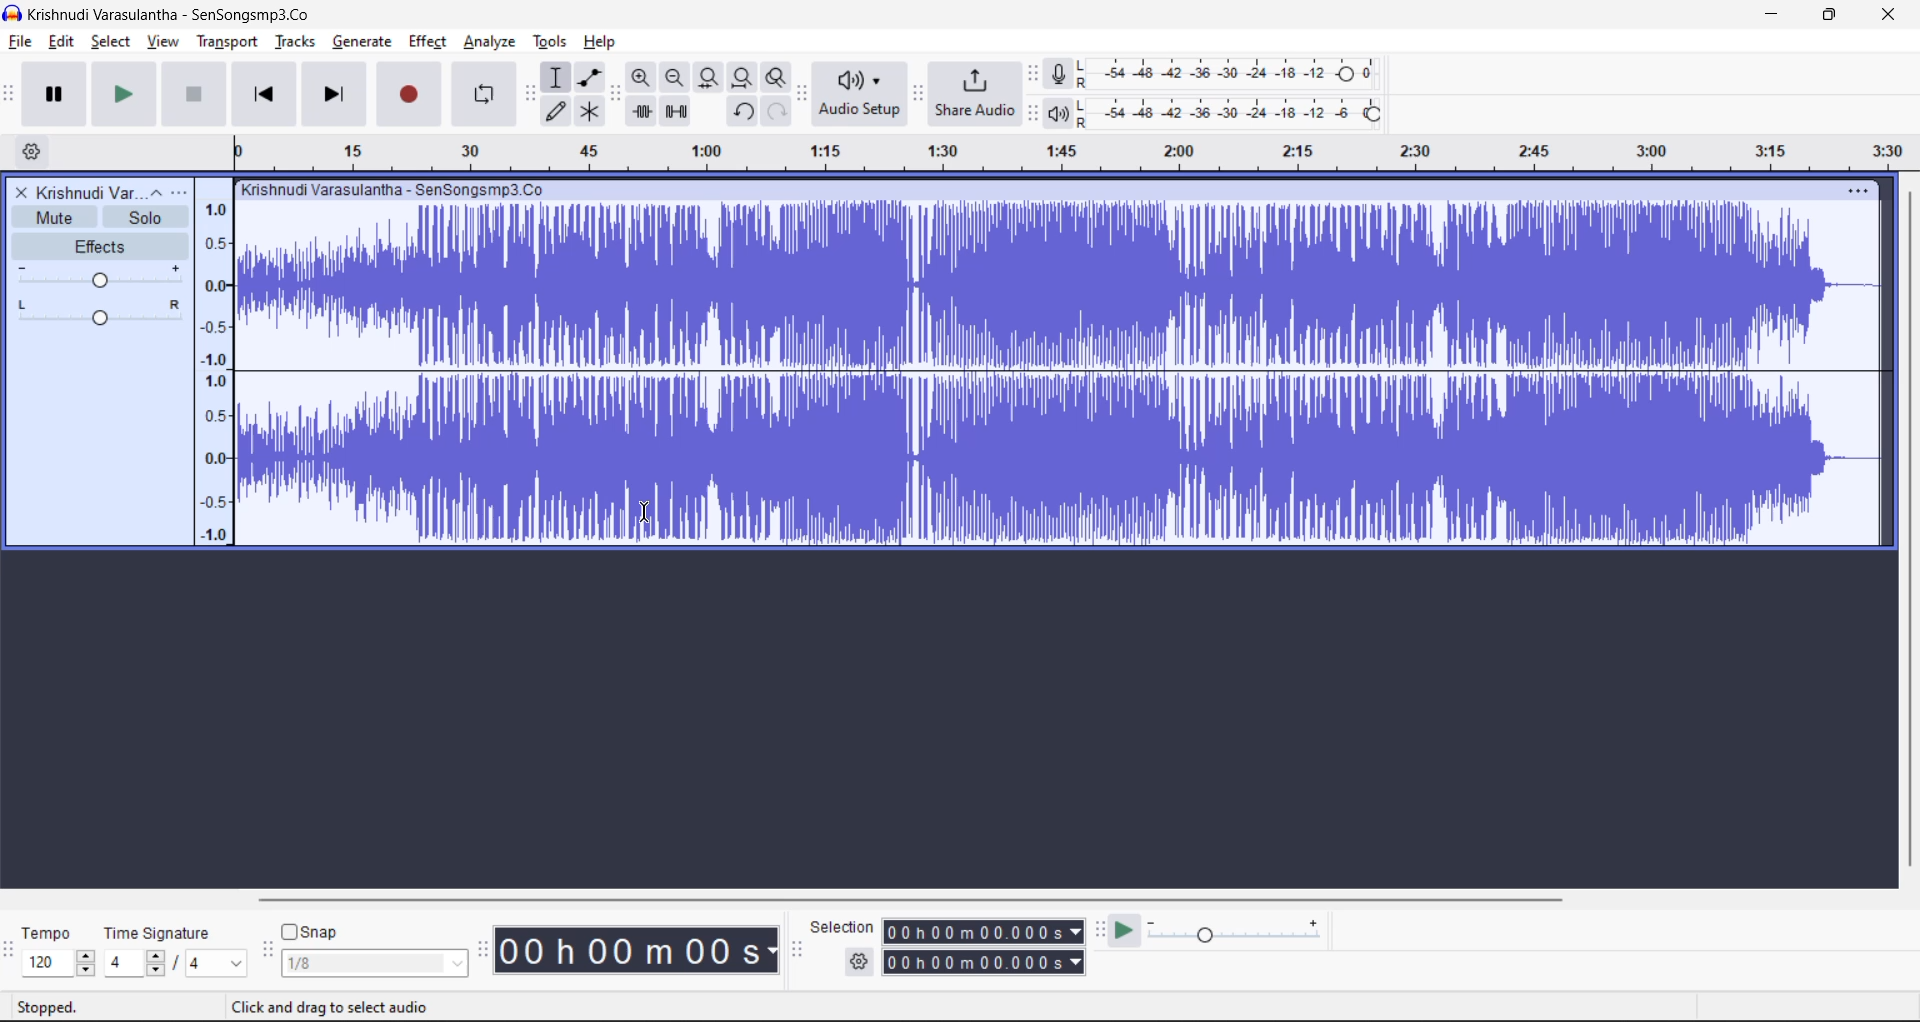 This screenshot has width=1920, height=1022. I want to click on speed selector, so click(58, 964).